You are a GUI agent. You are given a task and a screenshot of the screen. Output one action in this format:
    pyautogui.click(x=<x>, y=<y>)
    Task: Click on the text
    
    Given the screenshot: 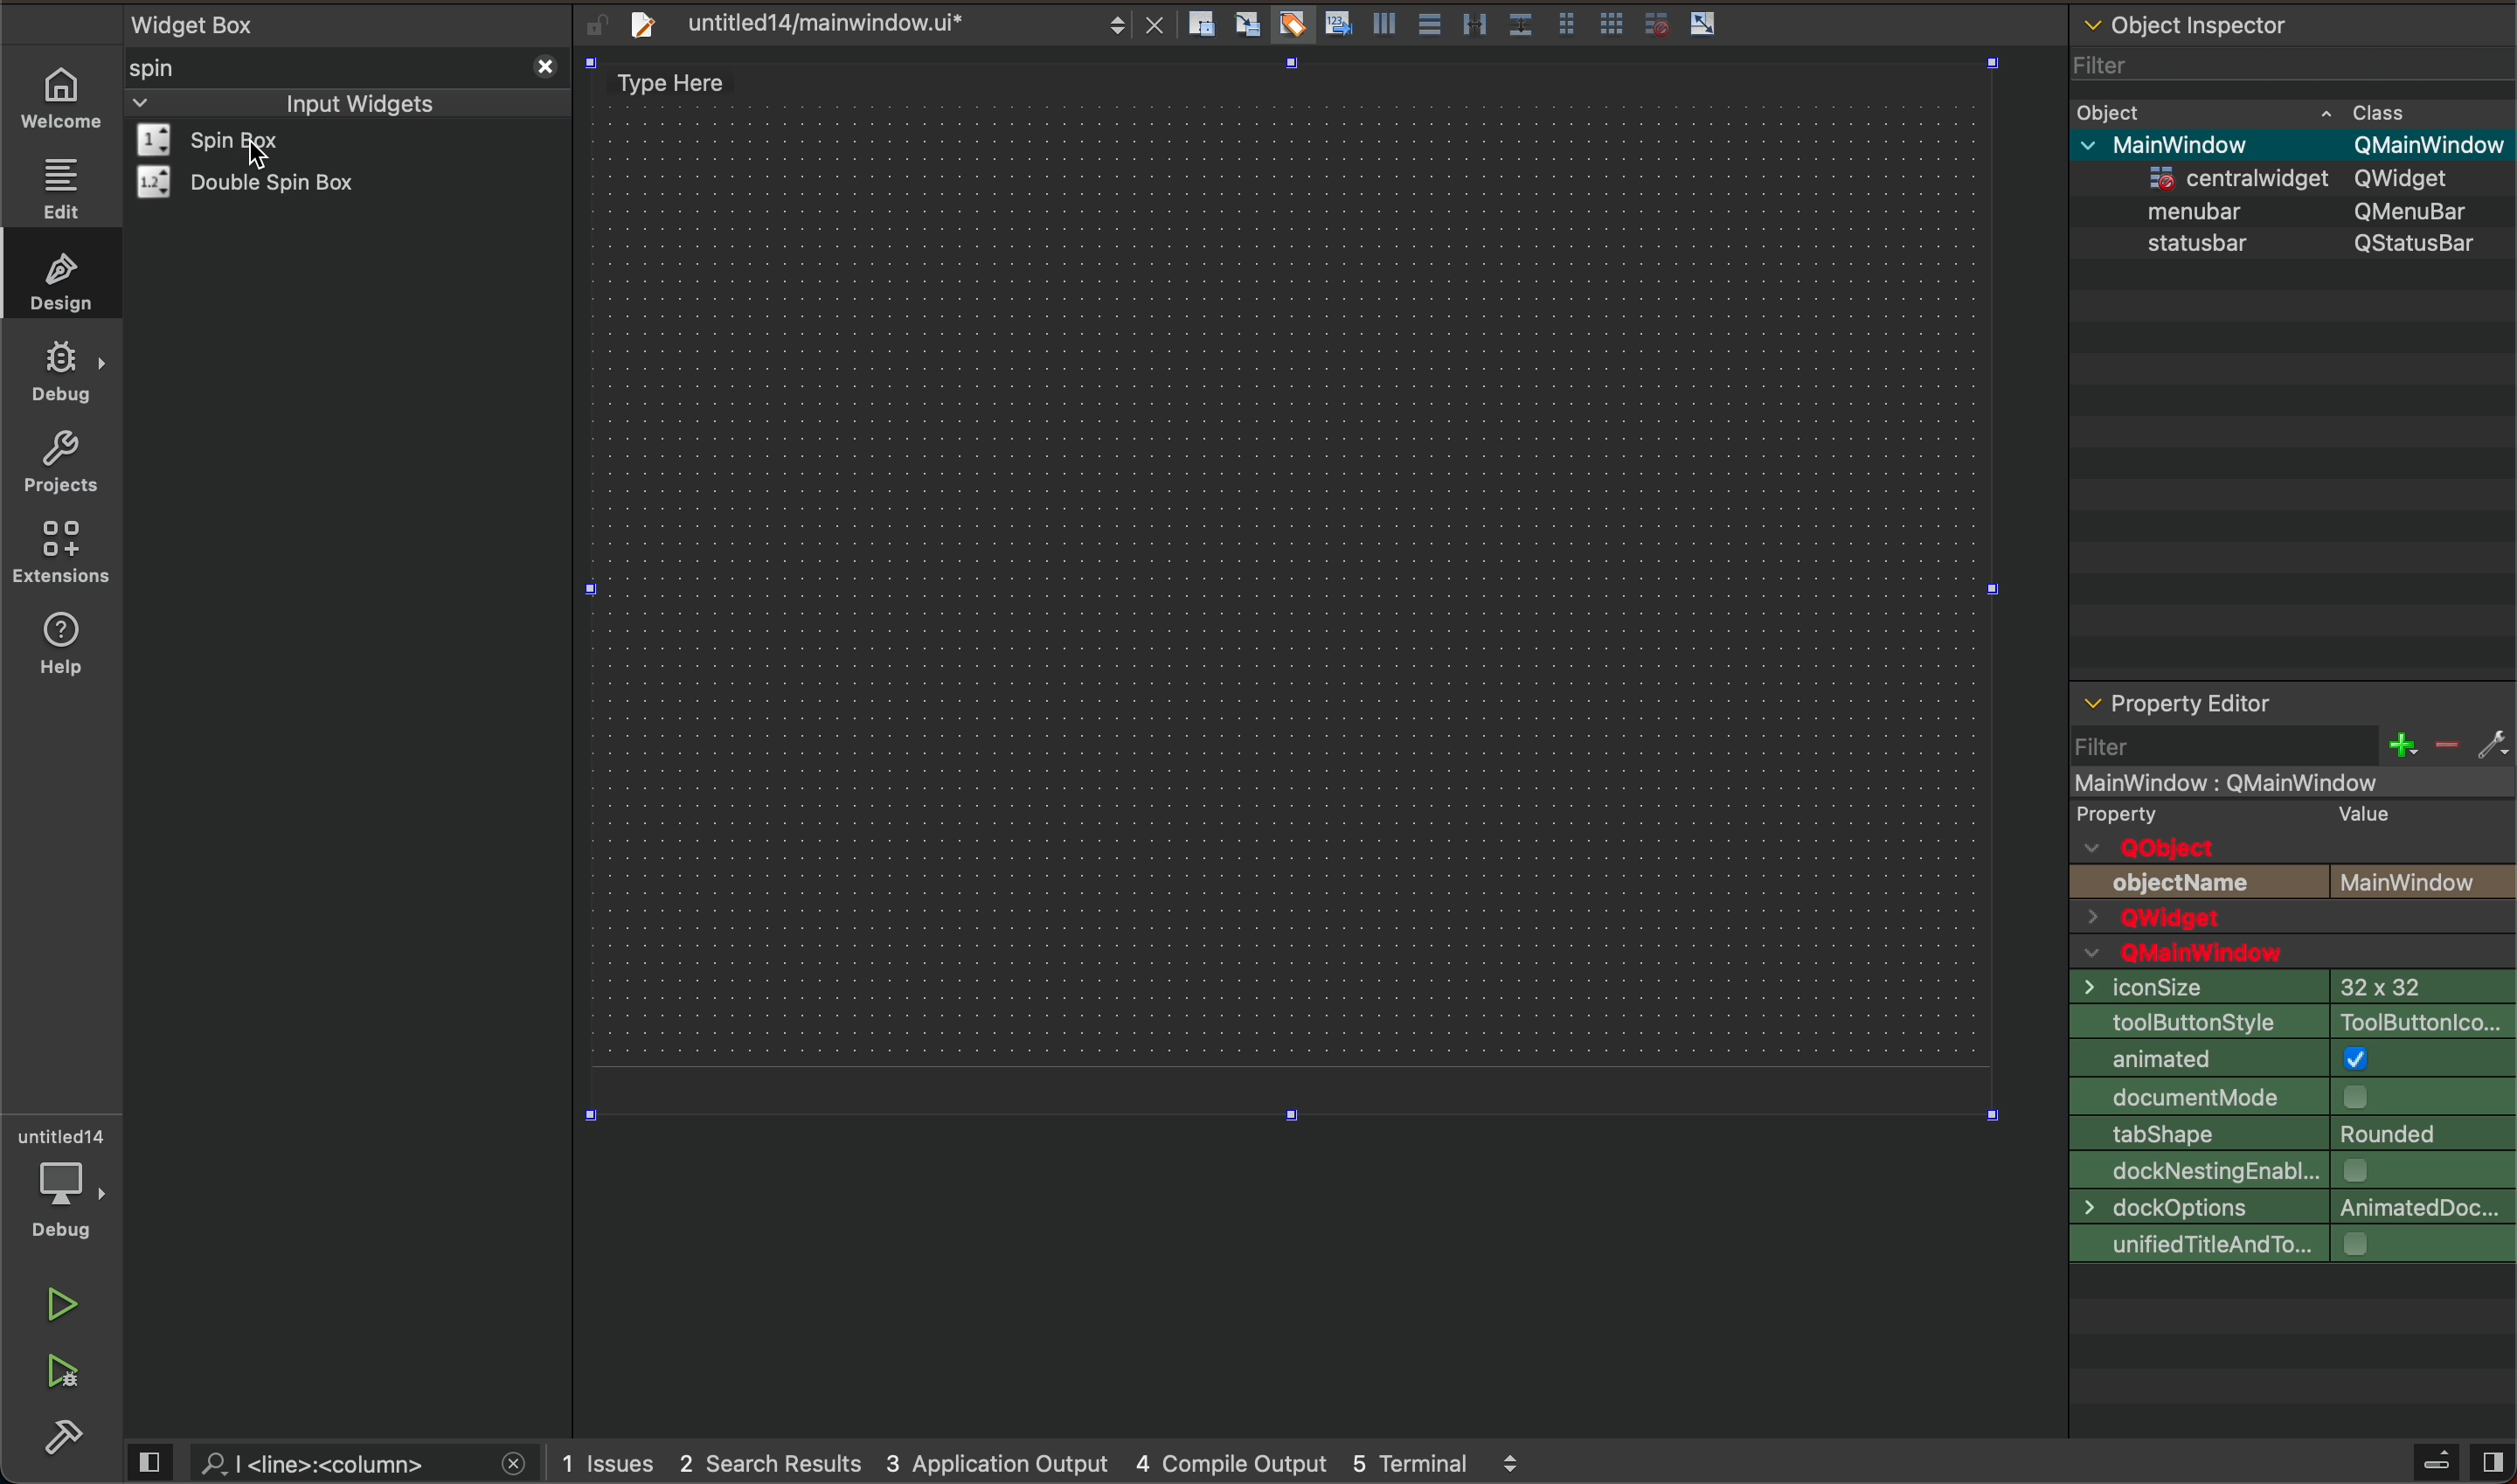 What is the action you would take?
    pyautogui.click(x=2356, y=812)
    